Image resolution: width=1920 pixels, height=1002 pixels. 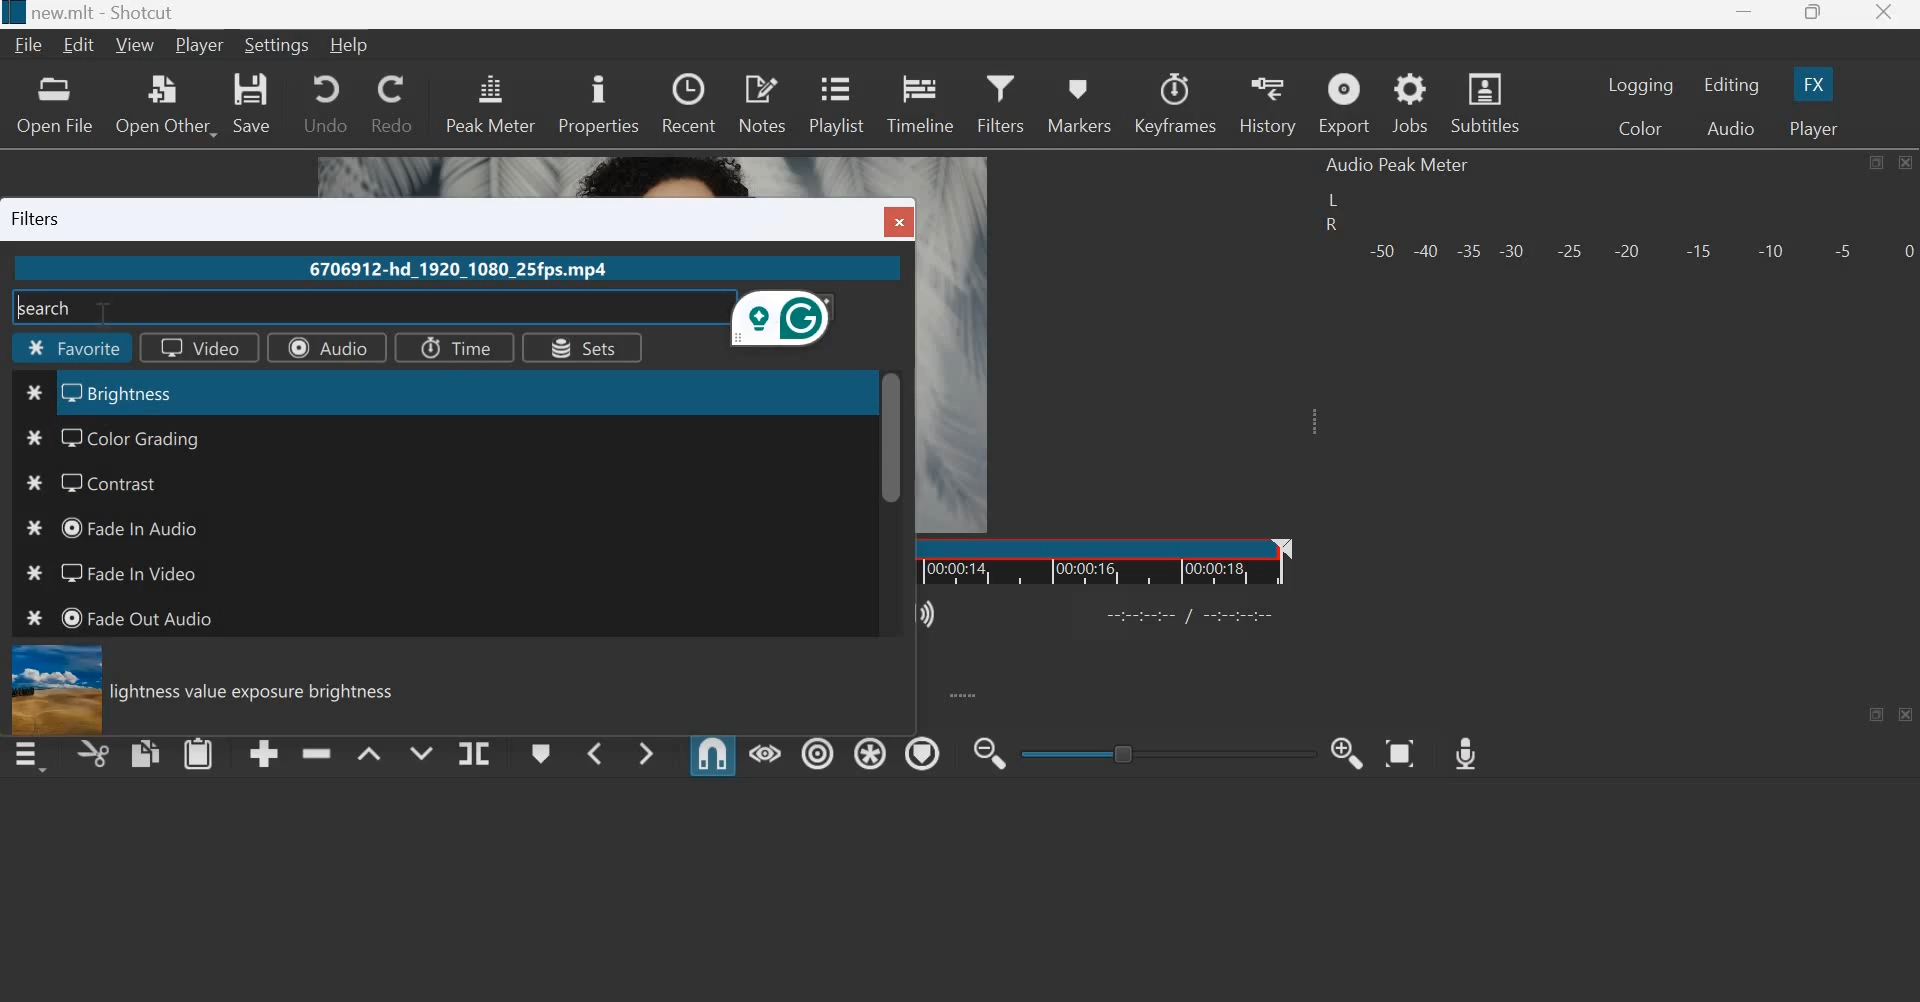 What do you see at coordinates (1731, 129) in the screenshot?
I see `Audio` at bounding box center [1731, 129].